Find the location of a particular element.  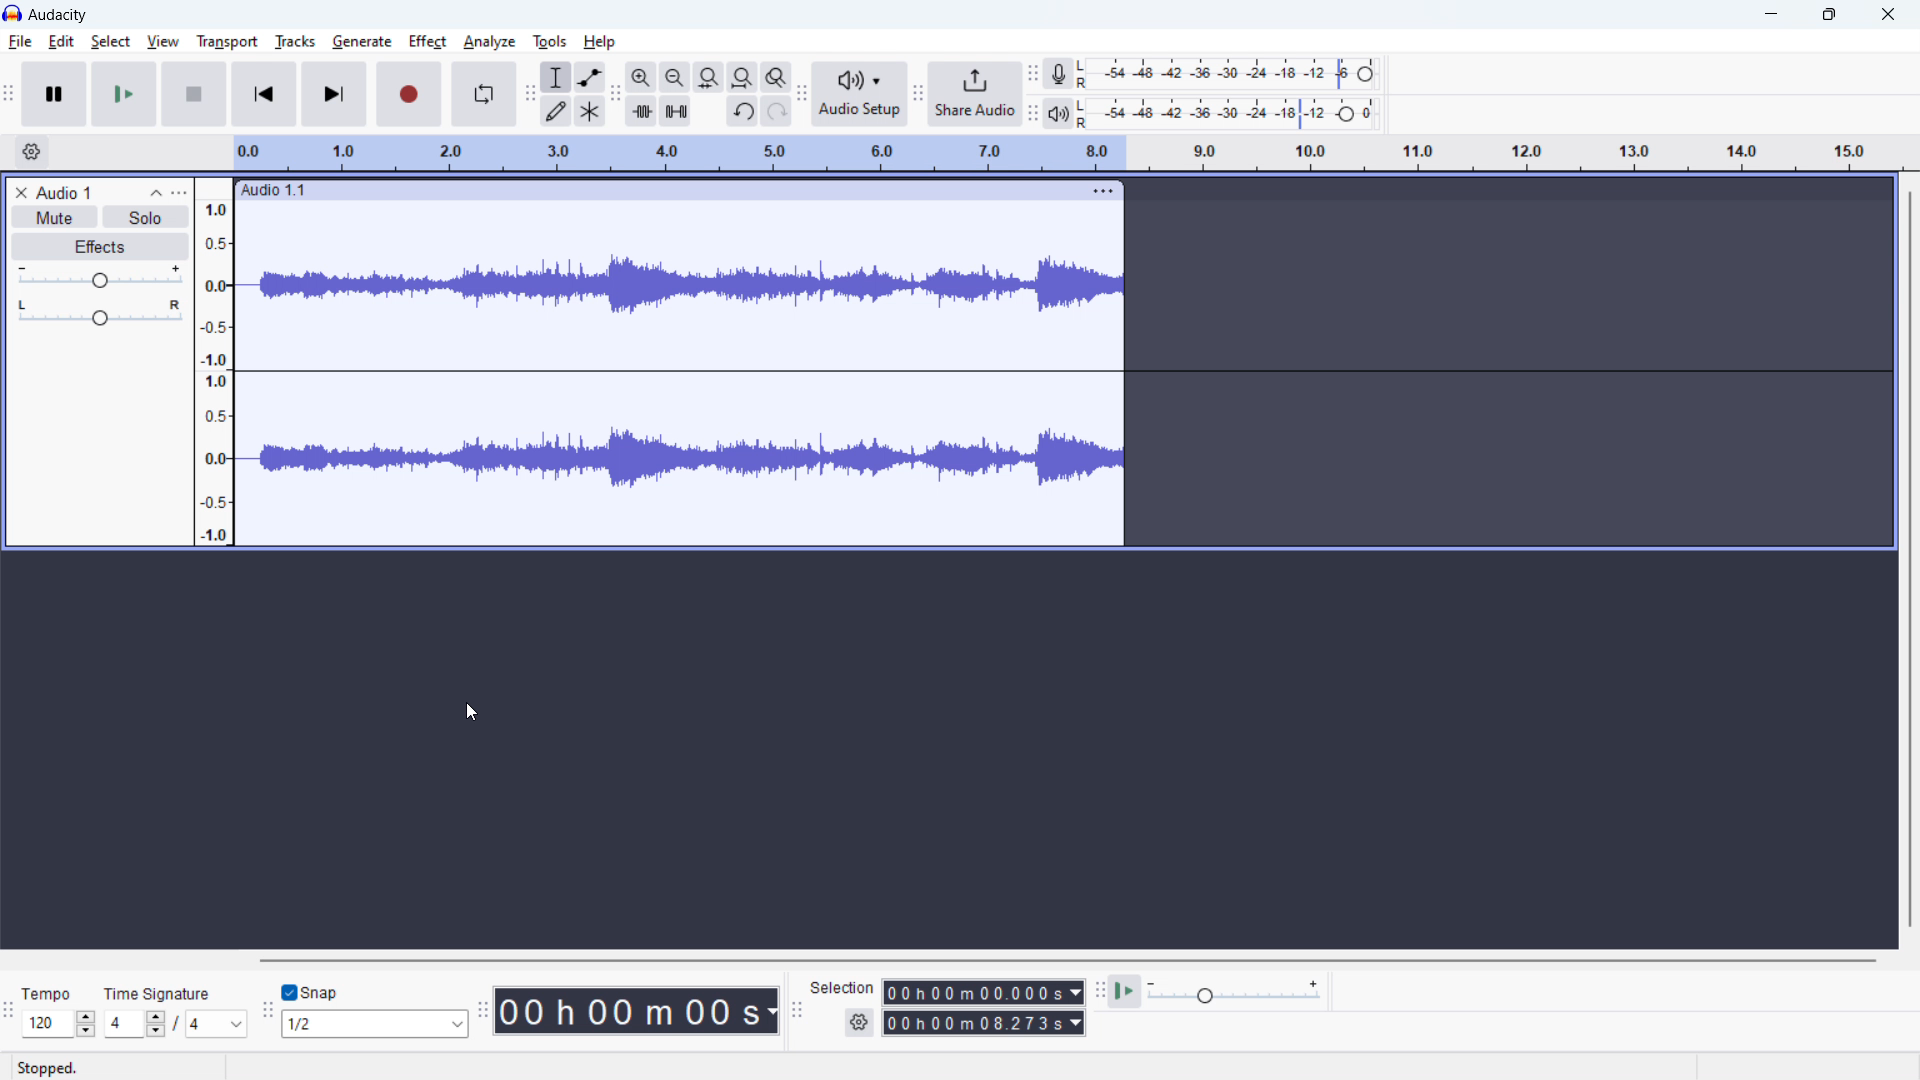

collapse is located at coordinates (156, 193).